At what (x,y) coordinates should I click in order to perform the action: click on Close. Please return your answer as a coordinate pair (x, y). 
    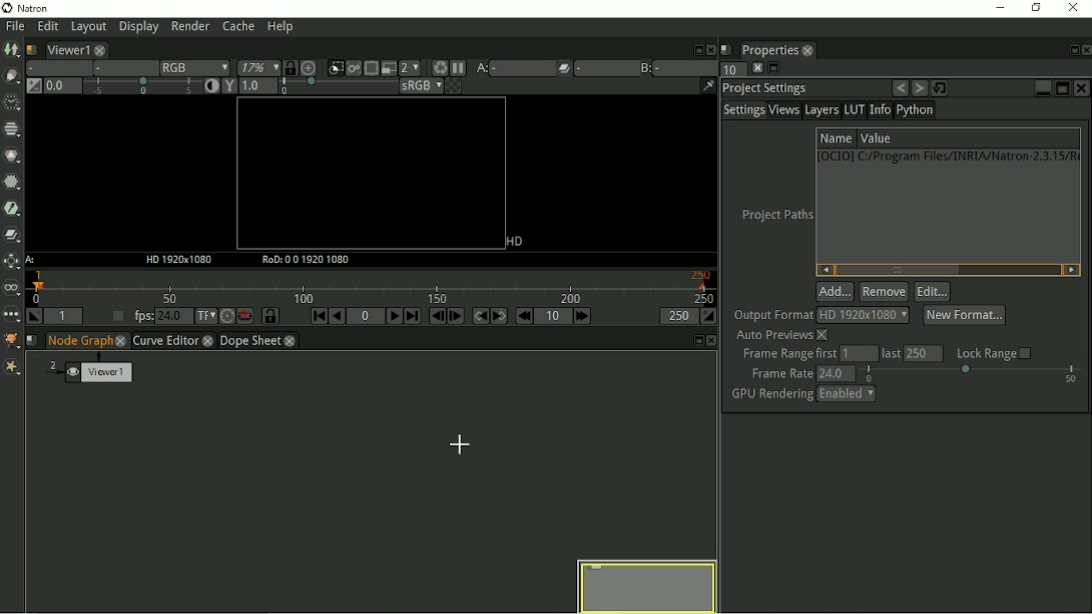
    Looking at the image, I should click on (1075, 8).